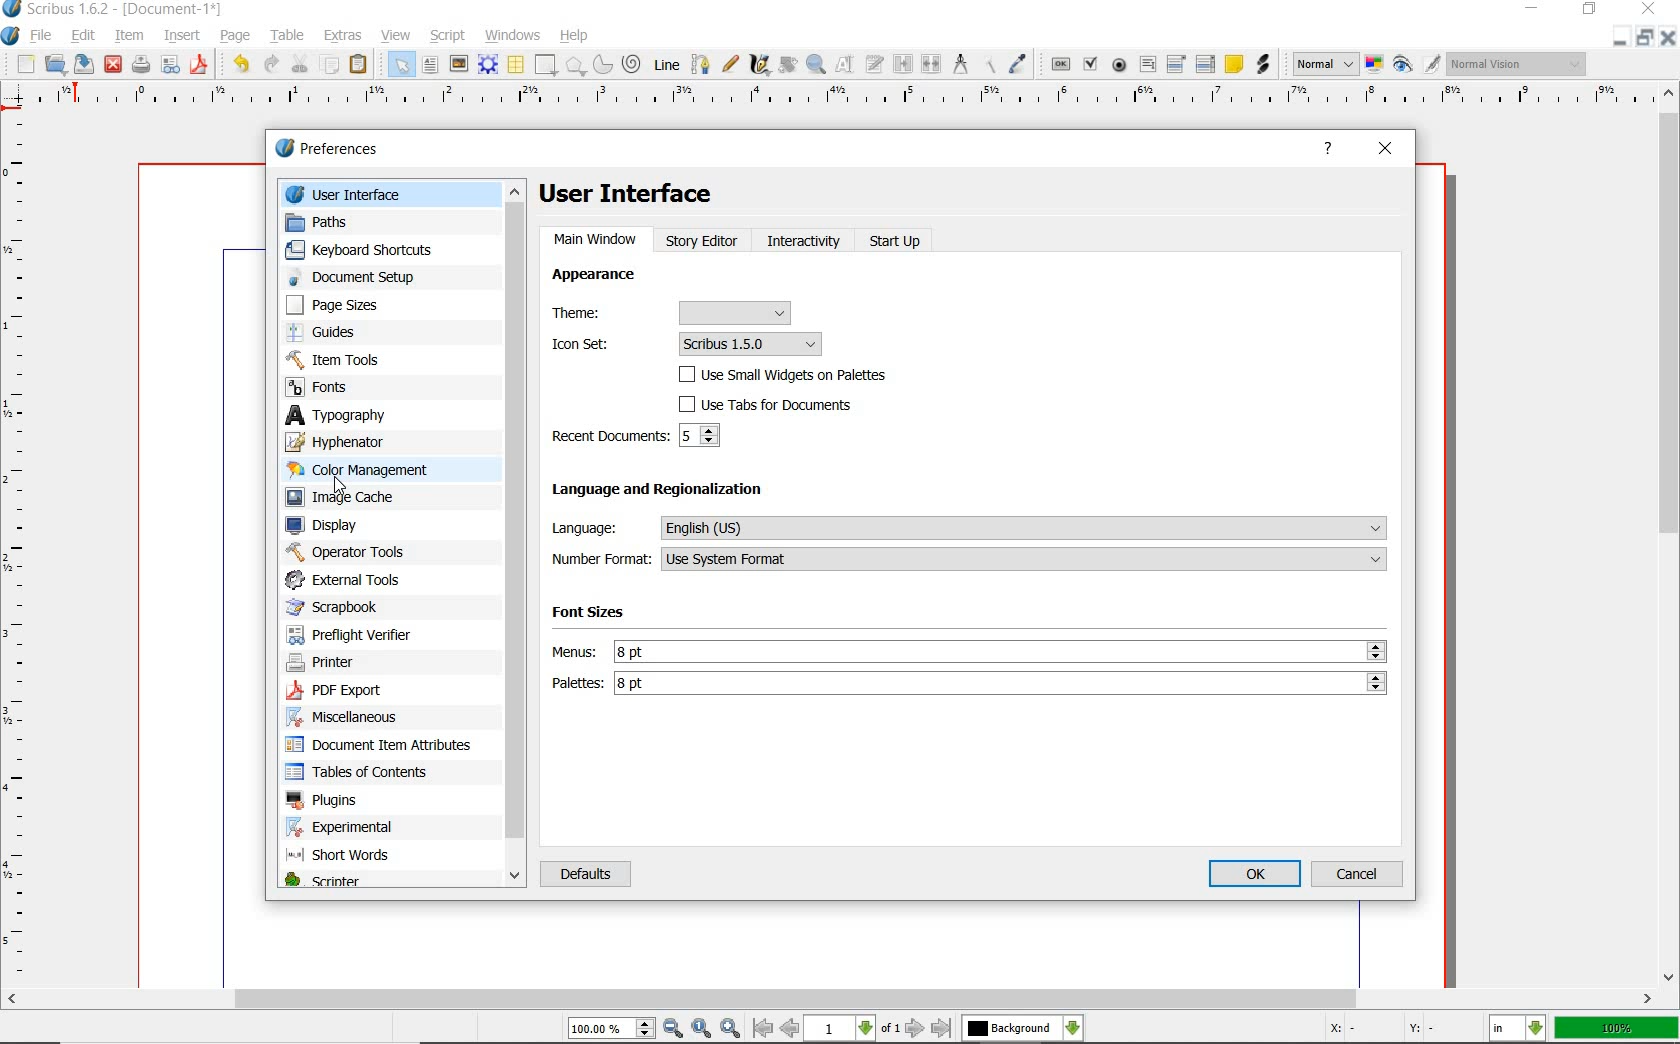 This screenshot has height=1044, width=1680. What do you see at coordinates (113, 64) in the screenshot?
I see `close` at bounding box center [113, 64].